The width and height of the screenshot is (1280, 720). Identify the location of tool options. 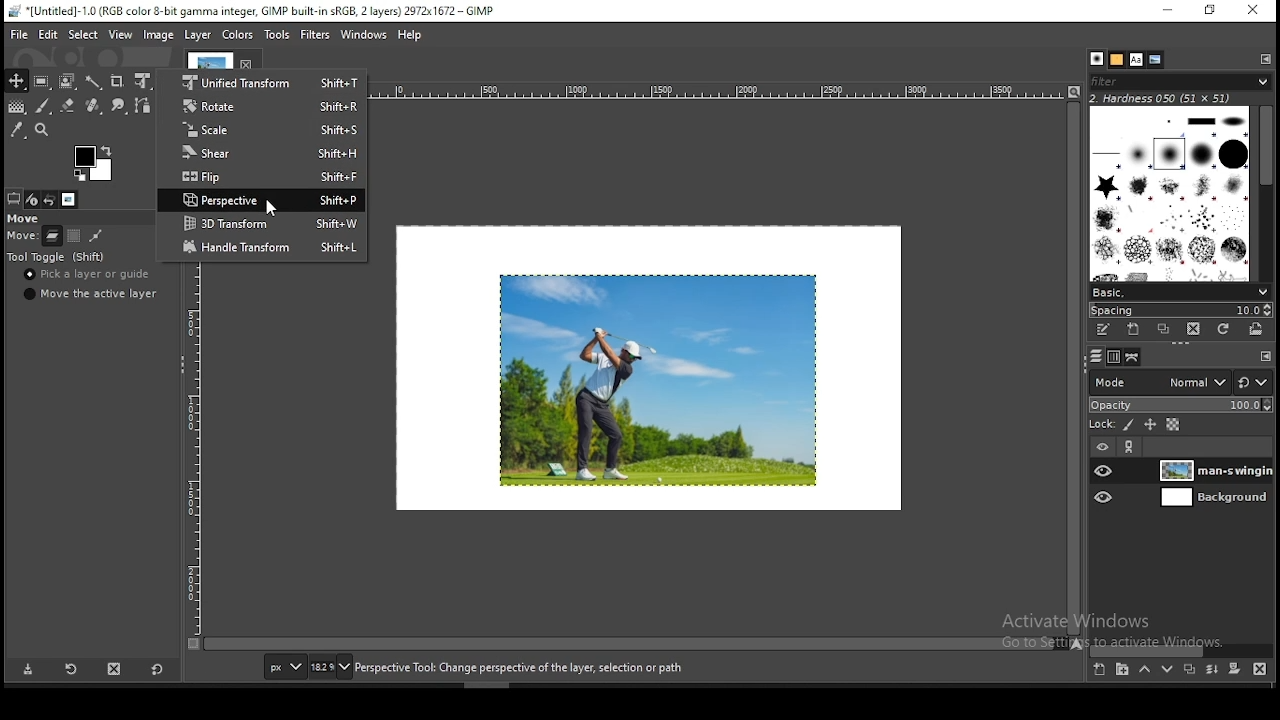
(13, 198).